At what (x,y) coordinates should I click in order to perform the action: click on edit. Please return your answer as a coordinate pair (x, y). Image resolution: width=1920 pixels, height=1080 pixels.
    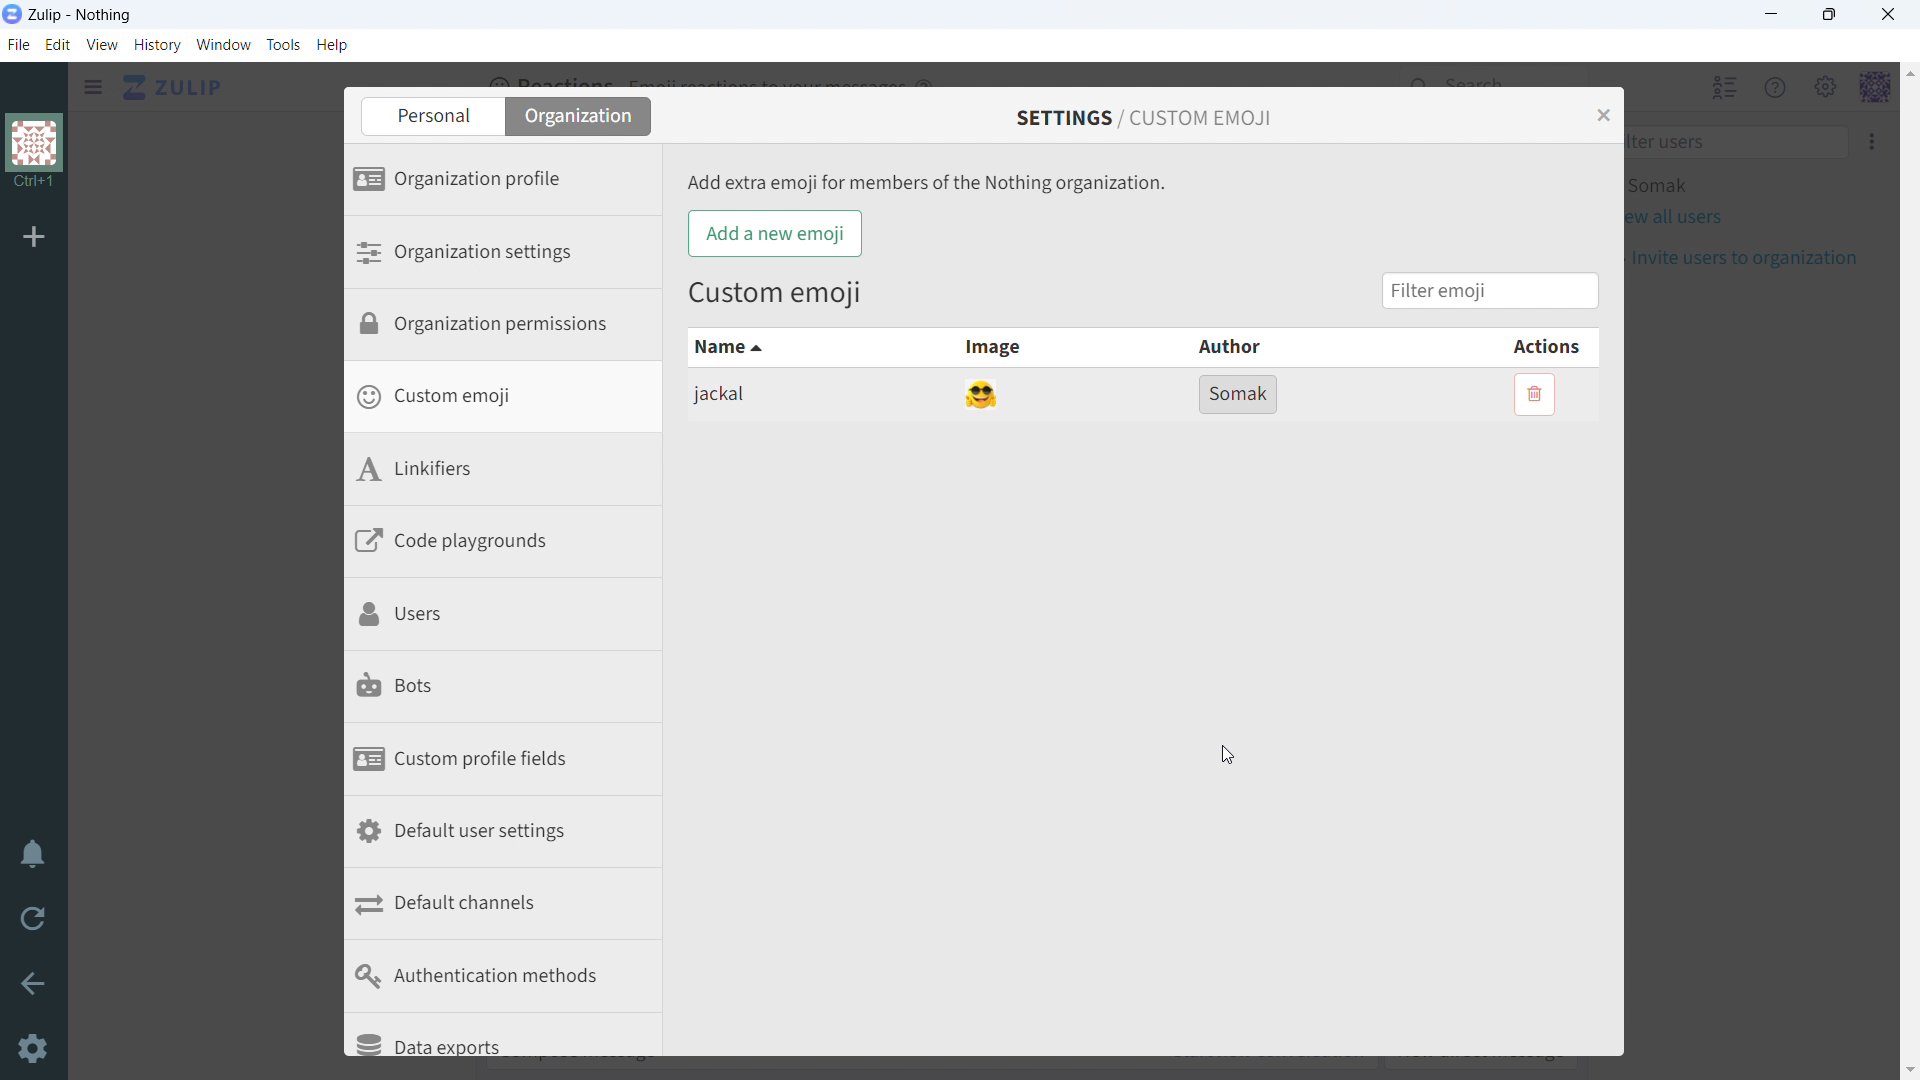
    Looking at the image, I should click on (58, 46).